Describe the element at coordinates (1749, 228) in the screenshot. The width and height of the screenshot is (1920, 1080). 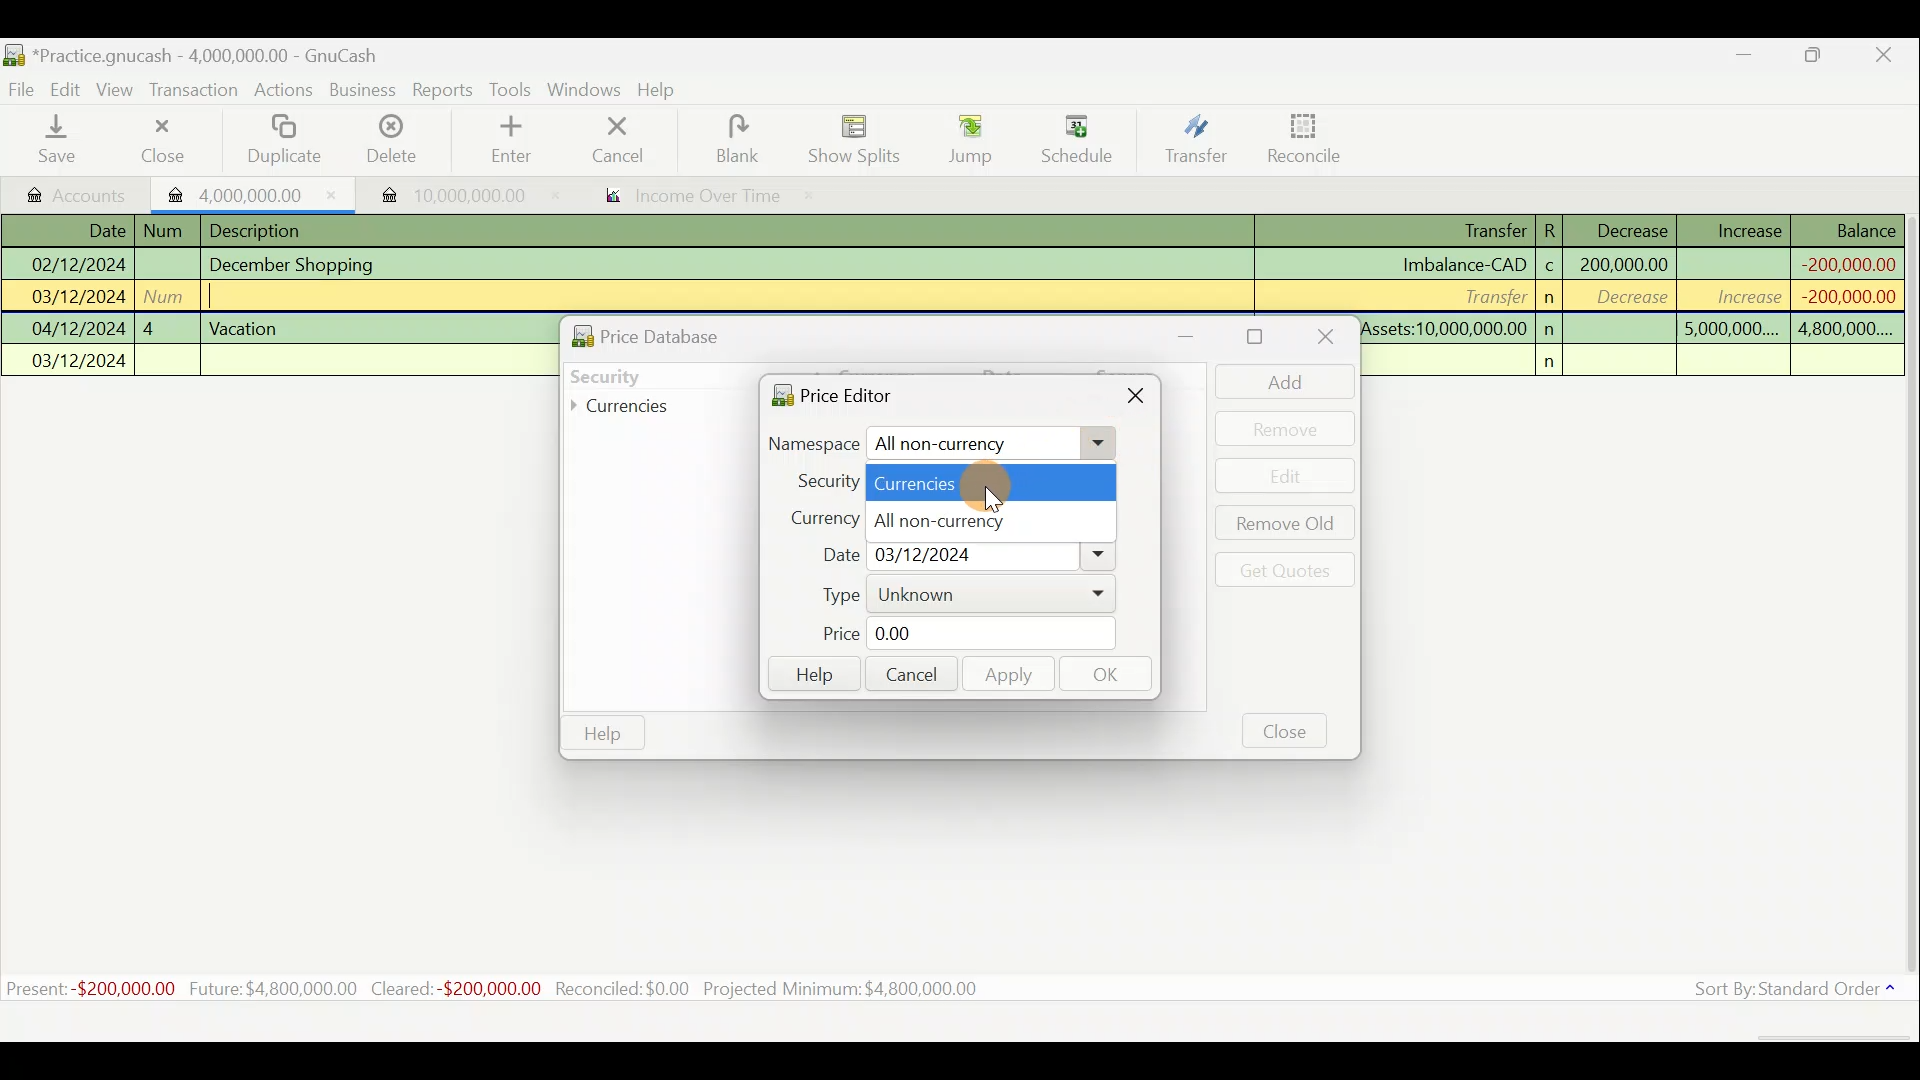
I see `Increase` at that location.